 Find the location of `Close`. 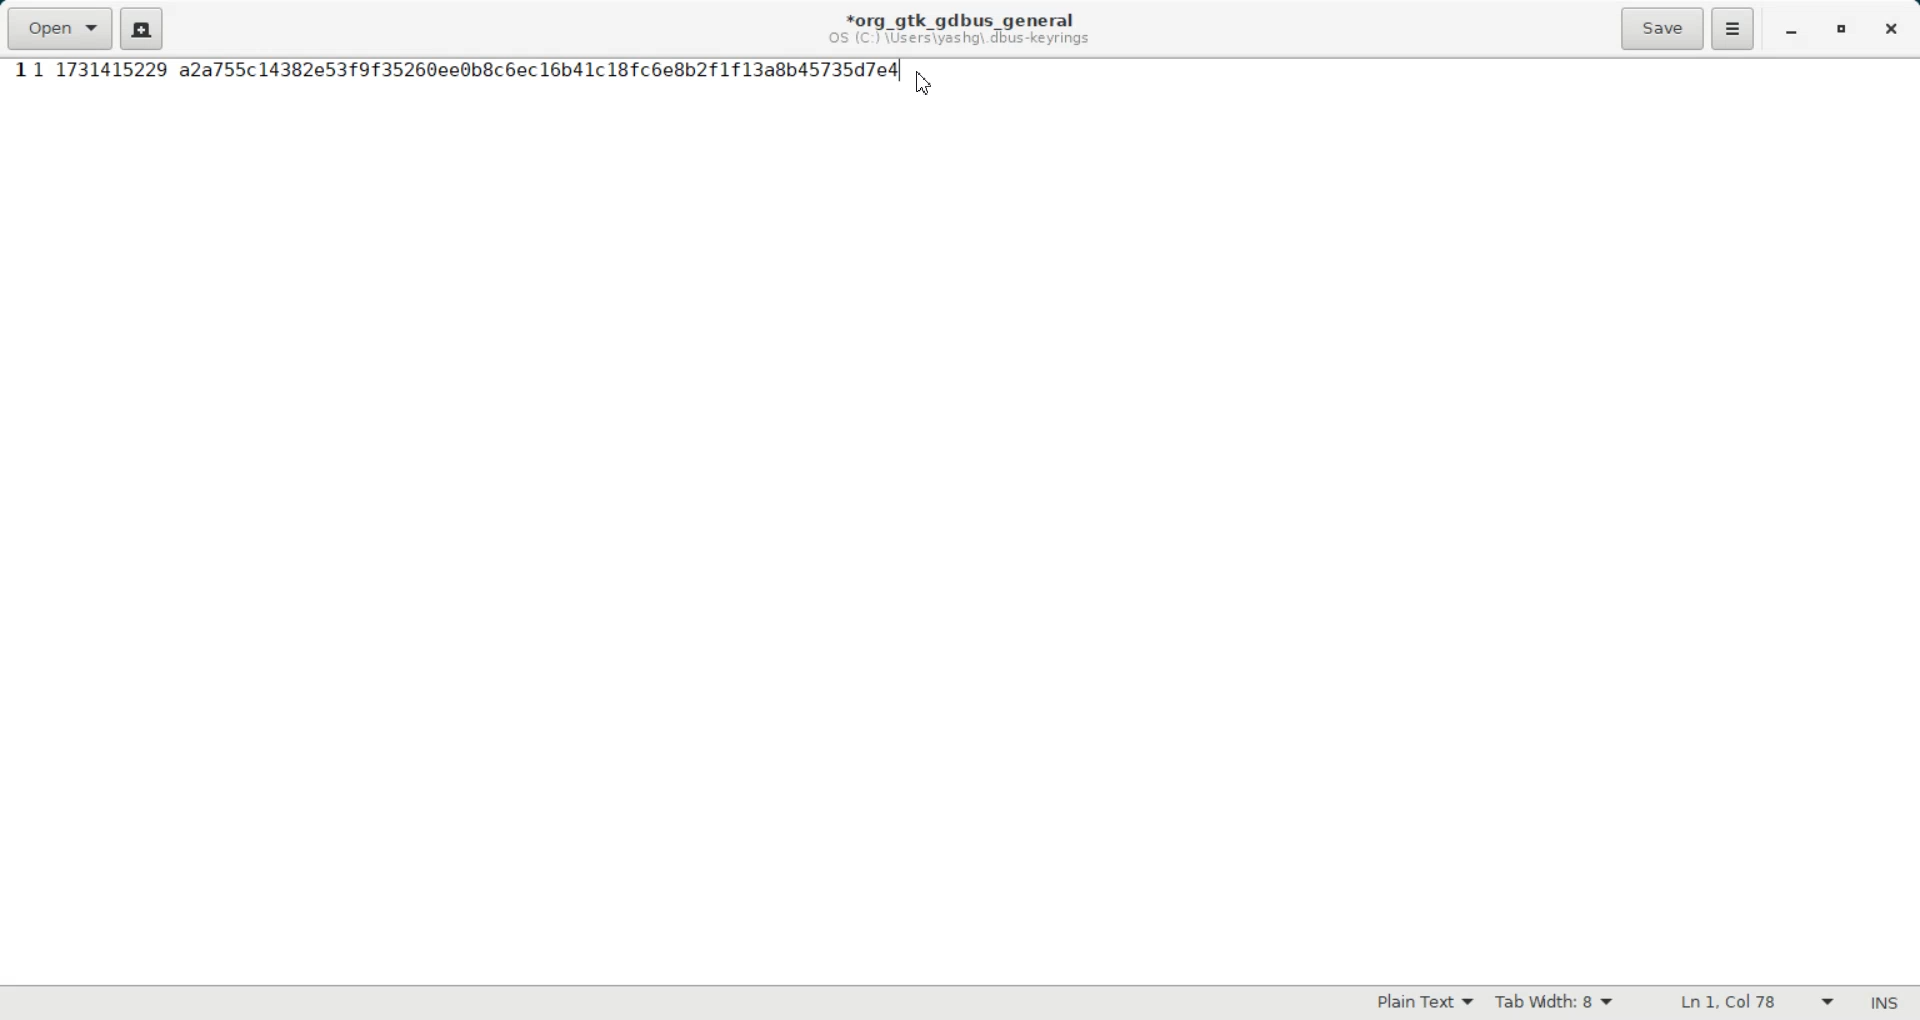

Close is located at coordinates (1889, 30).